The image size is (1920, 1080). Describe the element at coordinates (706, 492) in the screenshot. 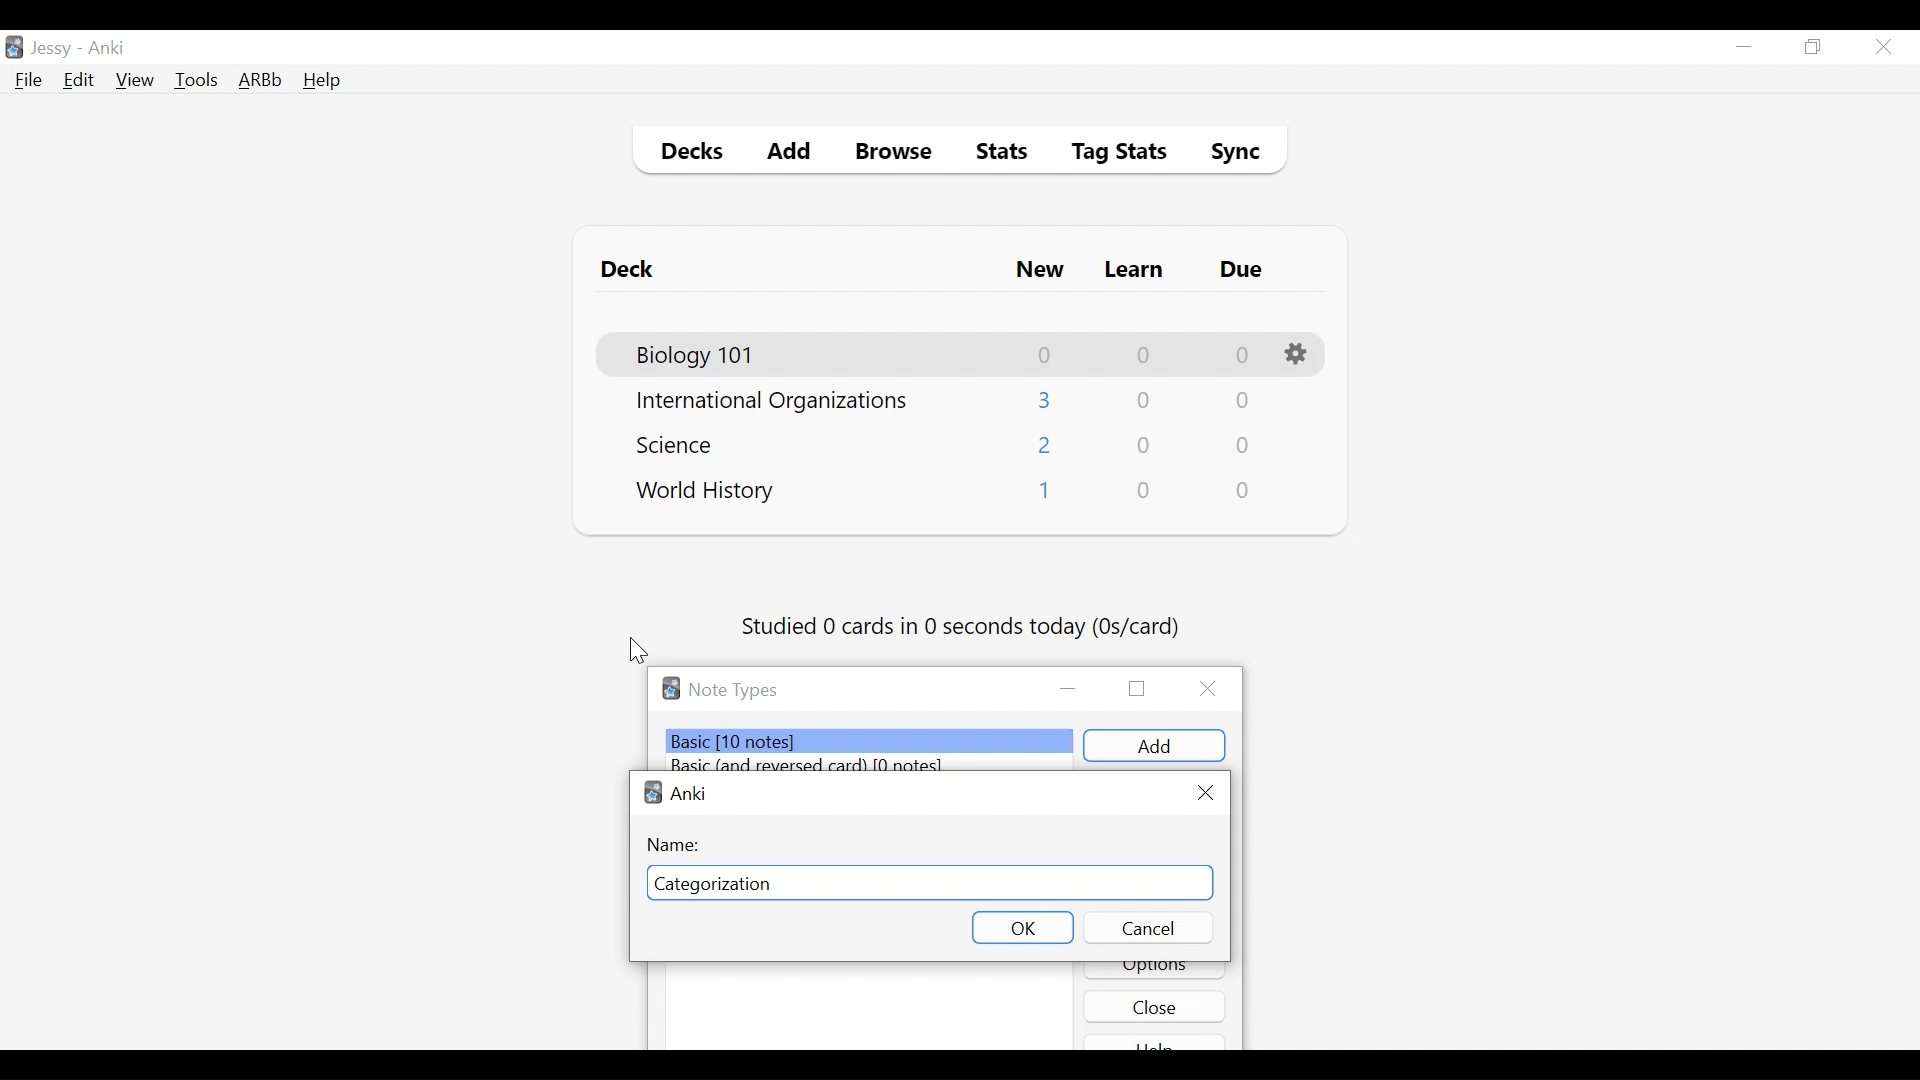

I see `Deck Name` at that location.